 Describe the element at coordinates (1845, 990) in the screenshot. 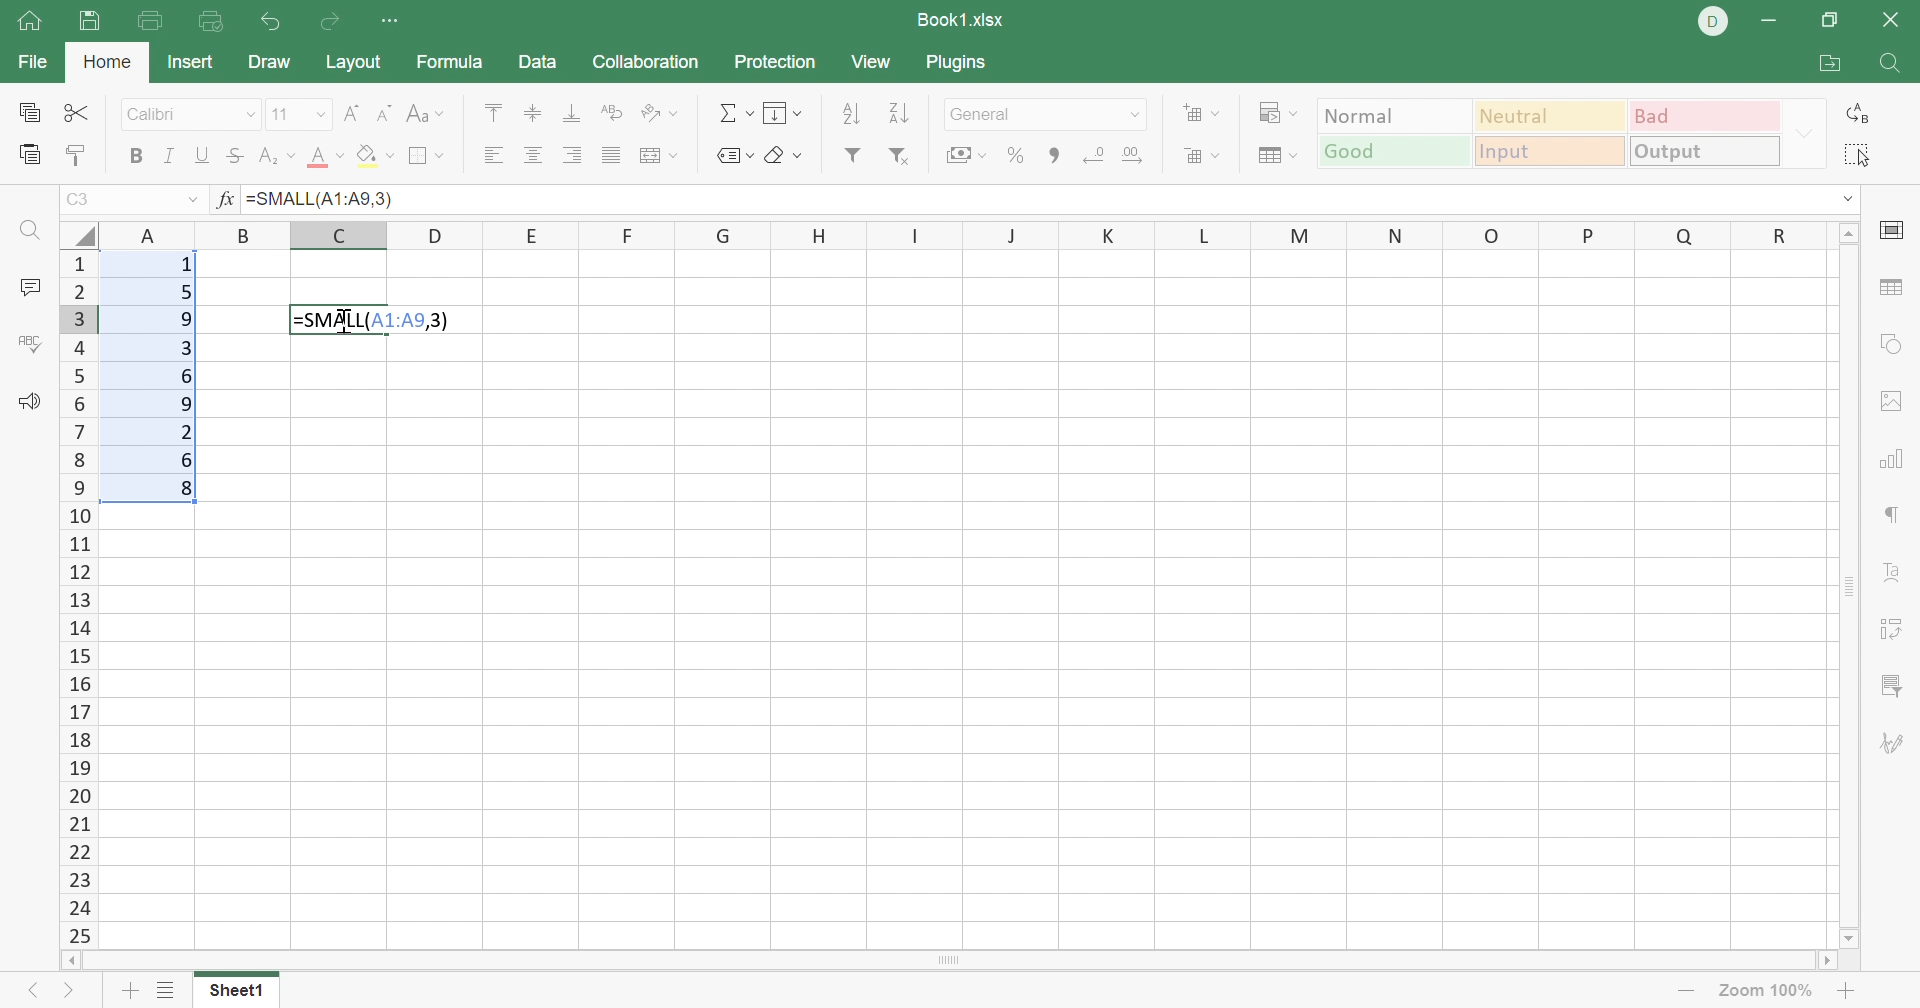

I see `Zoom in` at that location.